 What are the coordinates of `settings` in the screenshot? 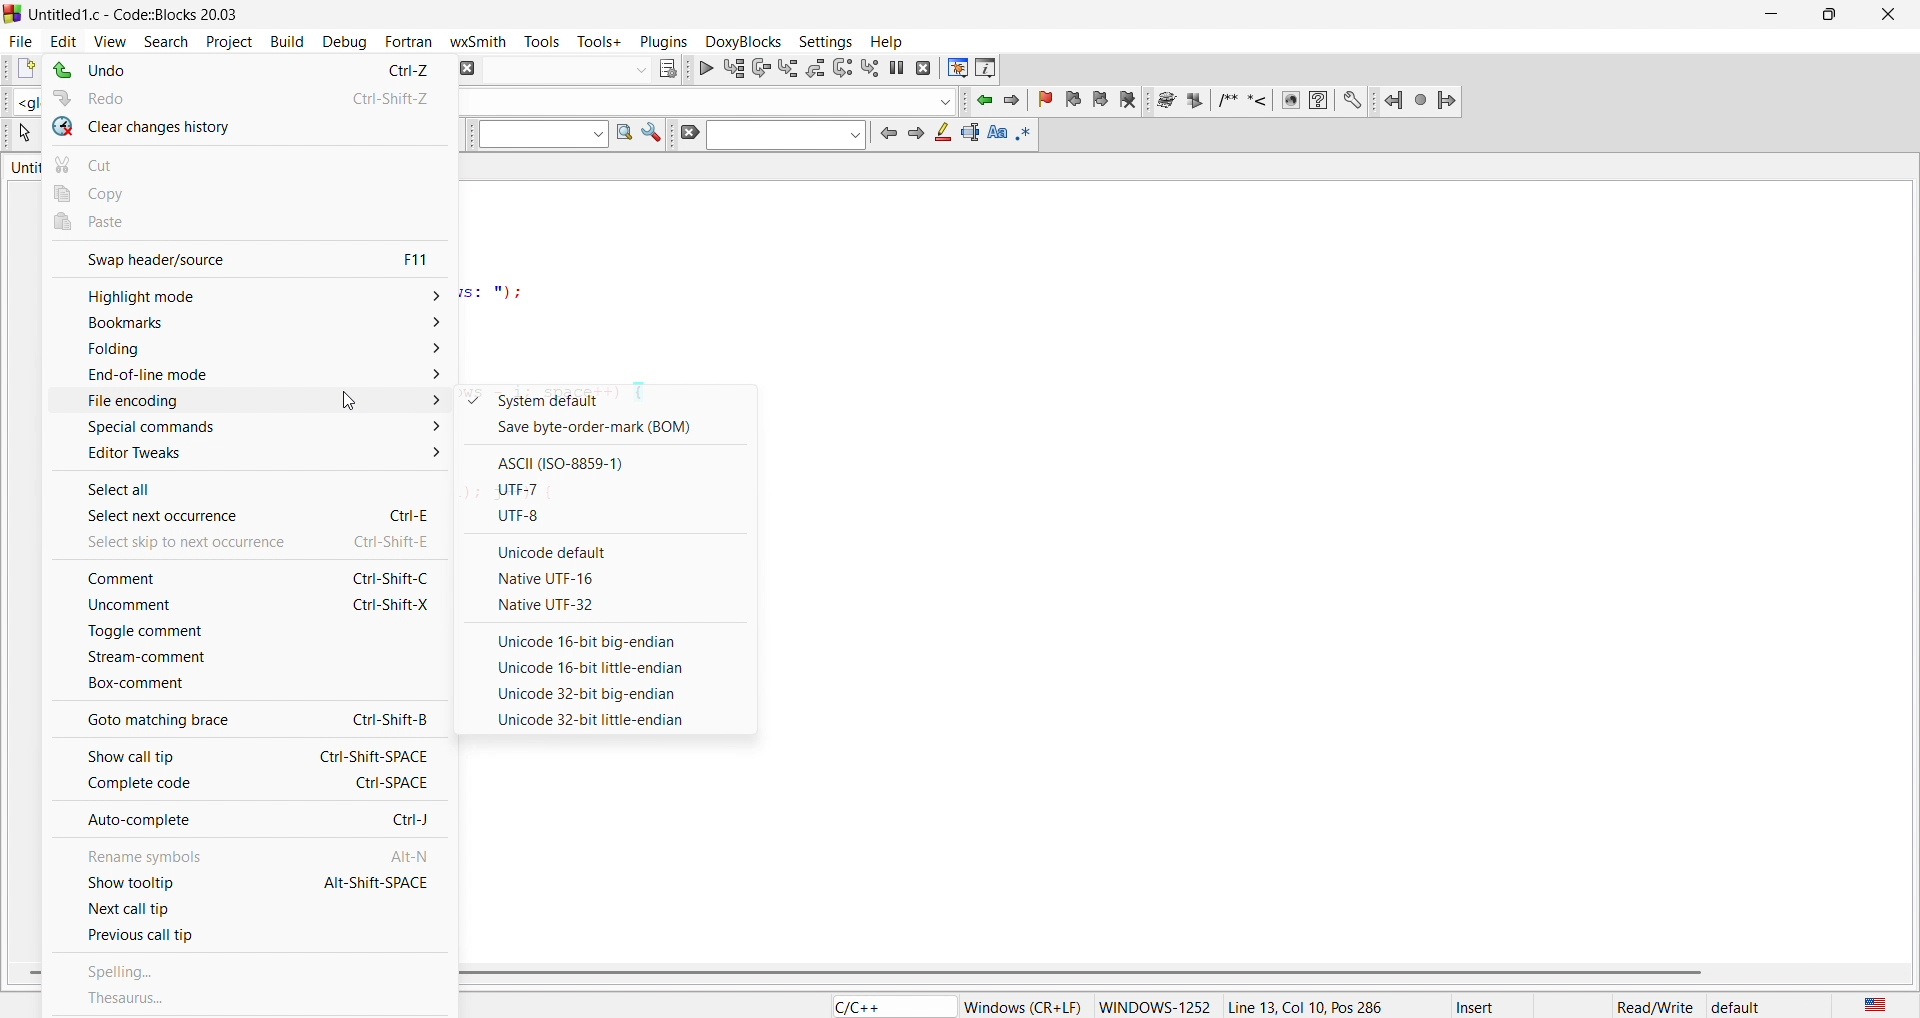 It's located at (822, 40).